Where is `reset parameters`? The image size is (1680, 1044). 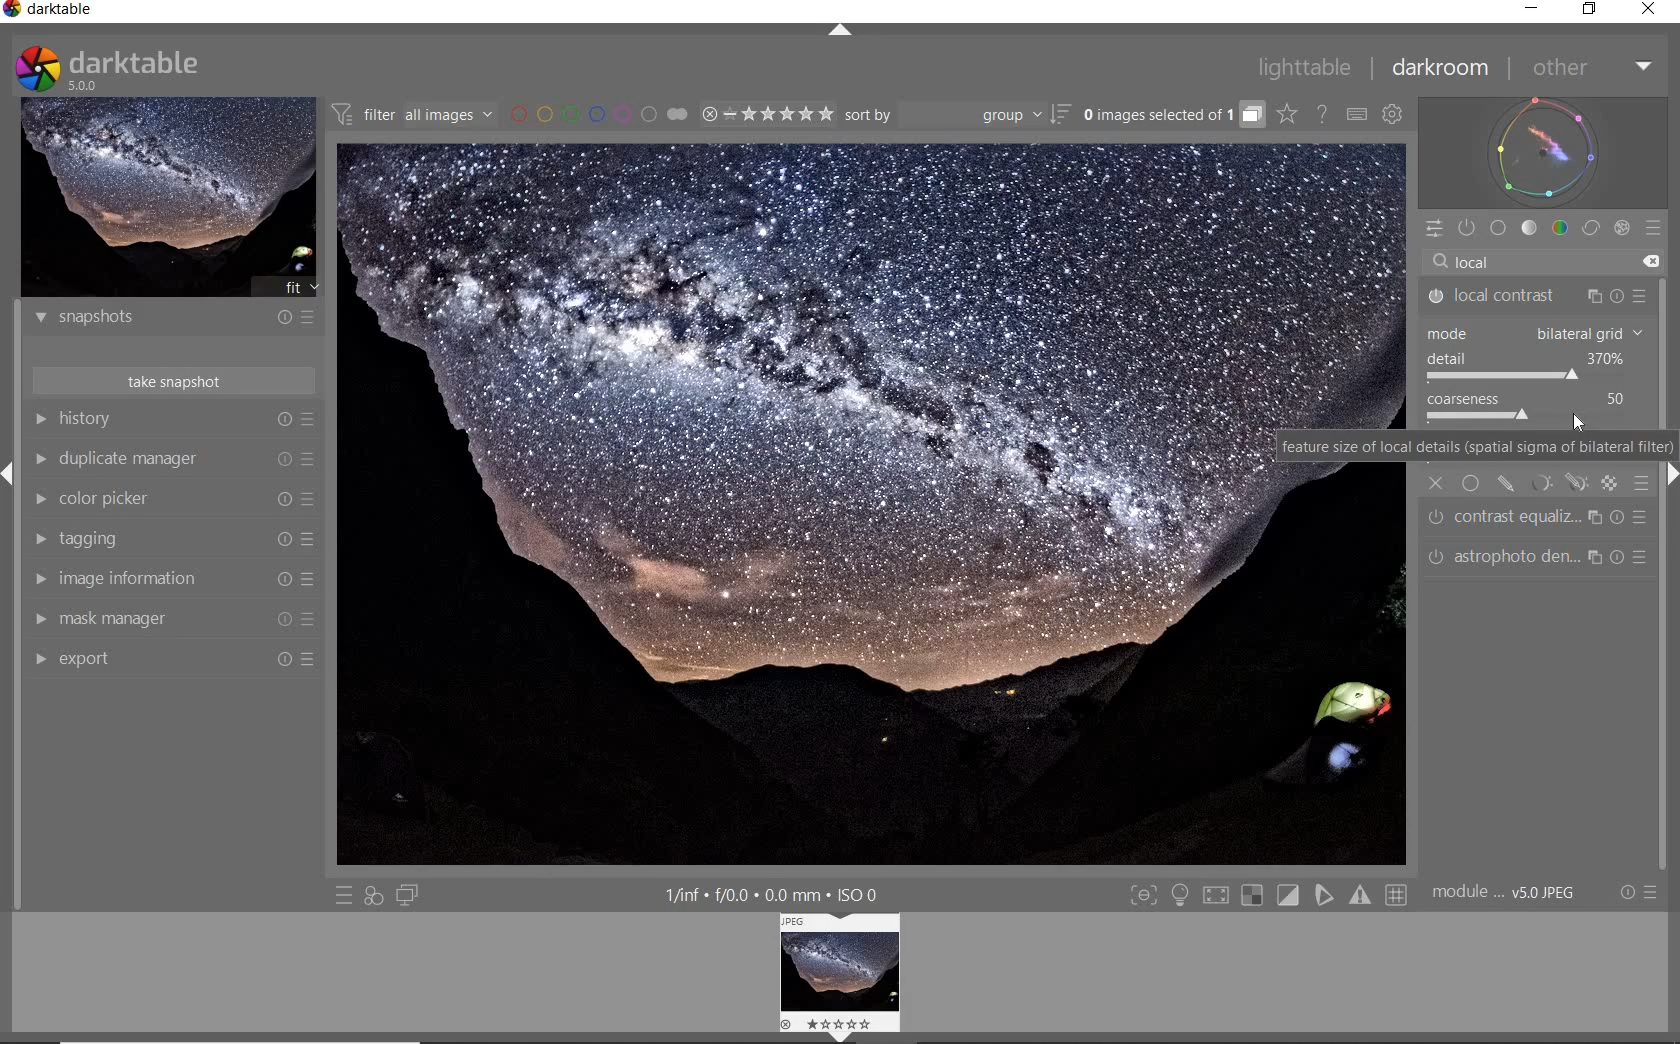
reset parameters is located at coordinates (1619, 517).